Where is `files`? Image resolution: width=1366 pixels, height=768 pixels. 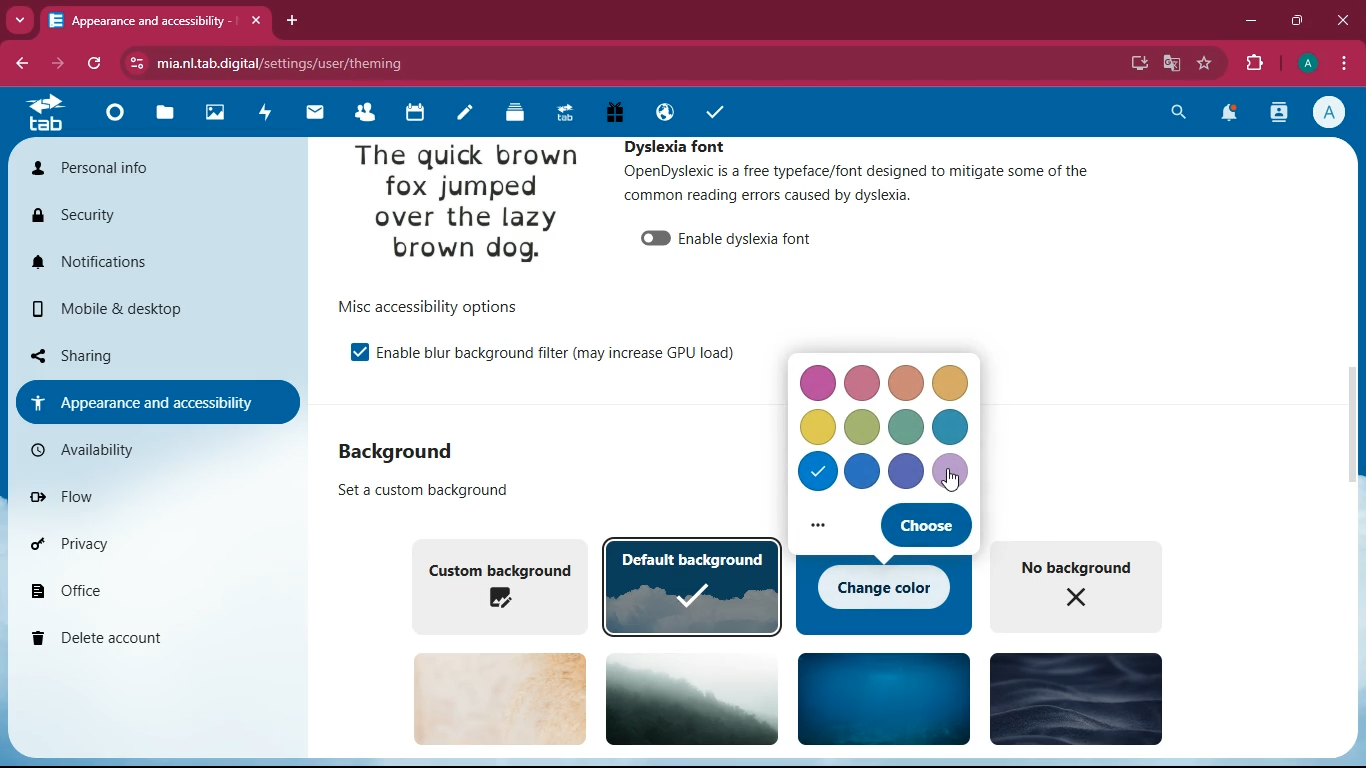 files is located at coordinates (165, 115).